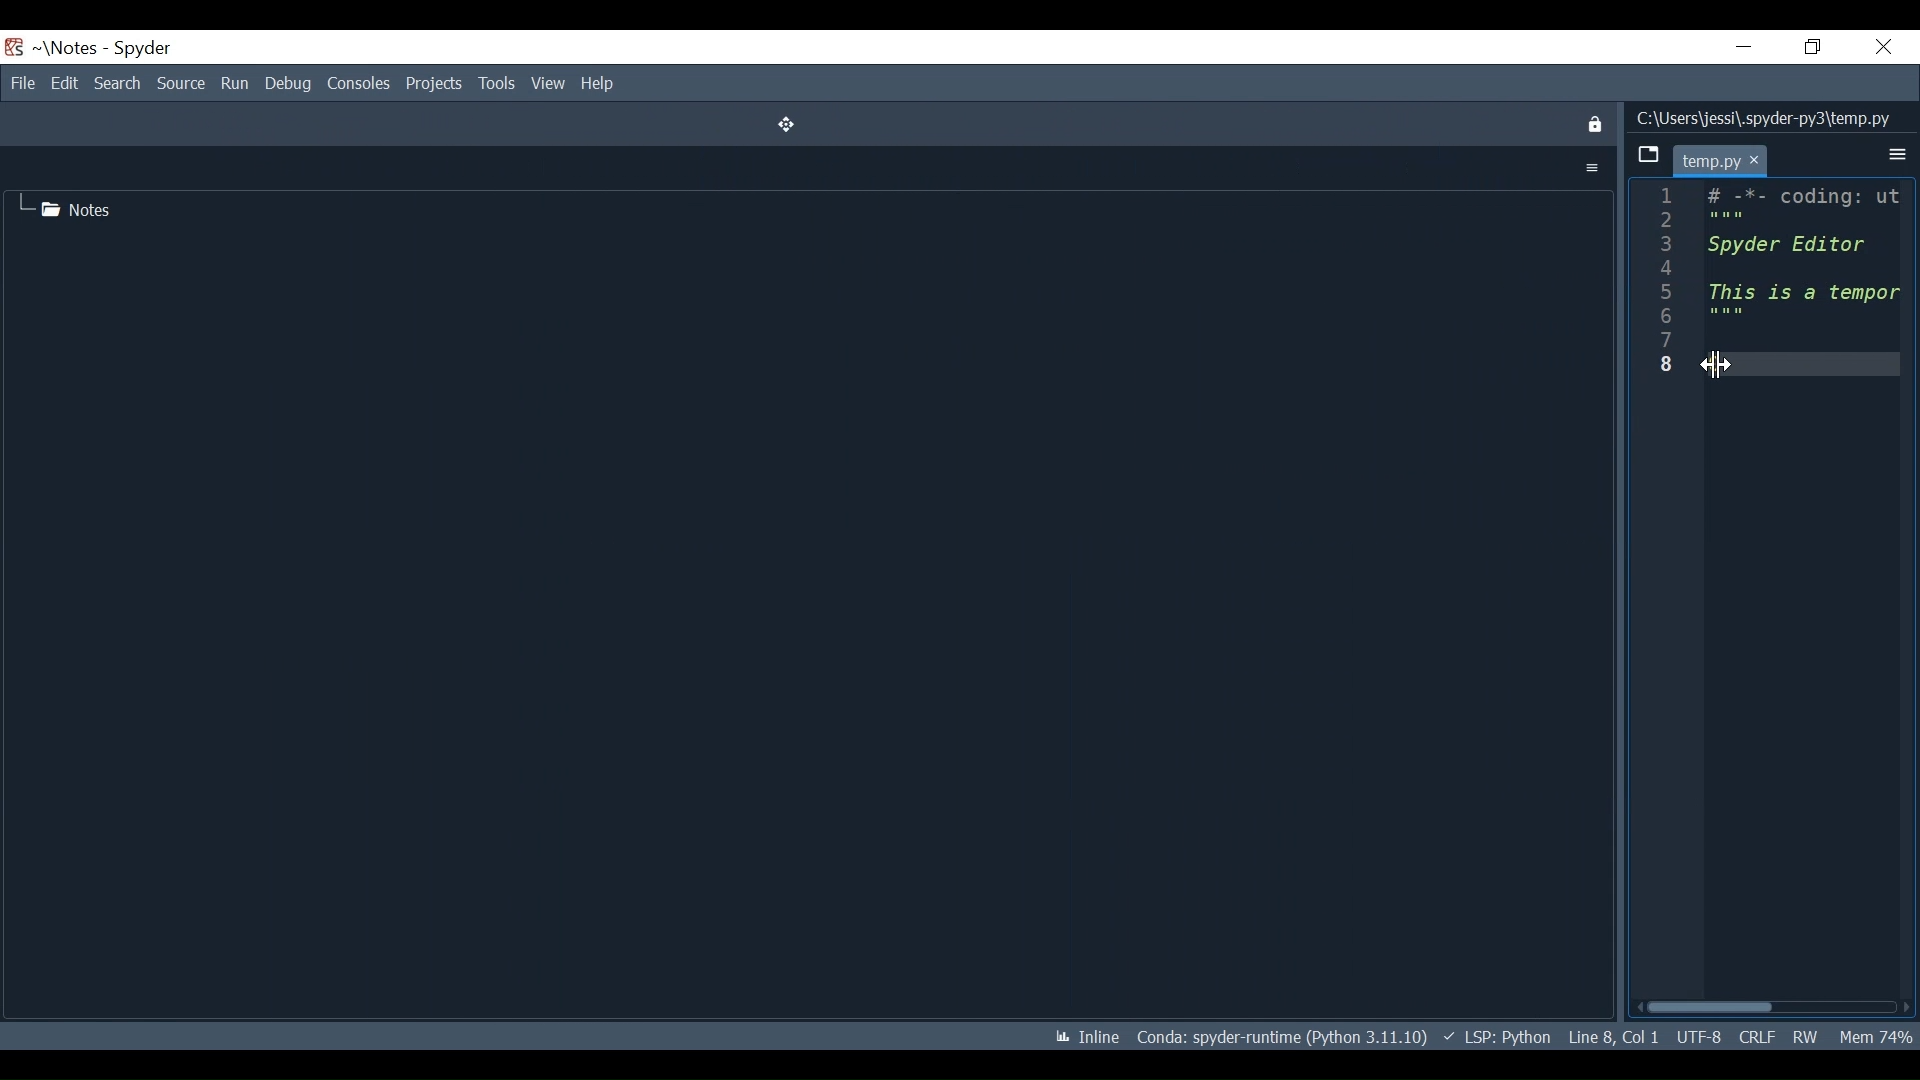 This screenshot has height=1080, width=1920. I want to click on Line 8, Col 1, so click(1611, 1036).